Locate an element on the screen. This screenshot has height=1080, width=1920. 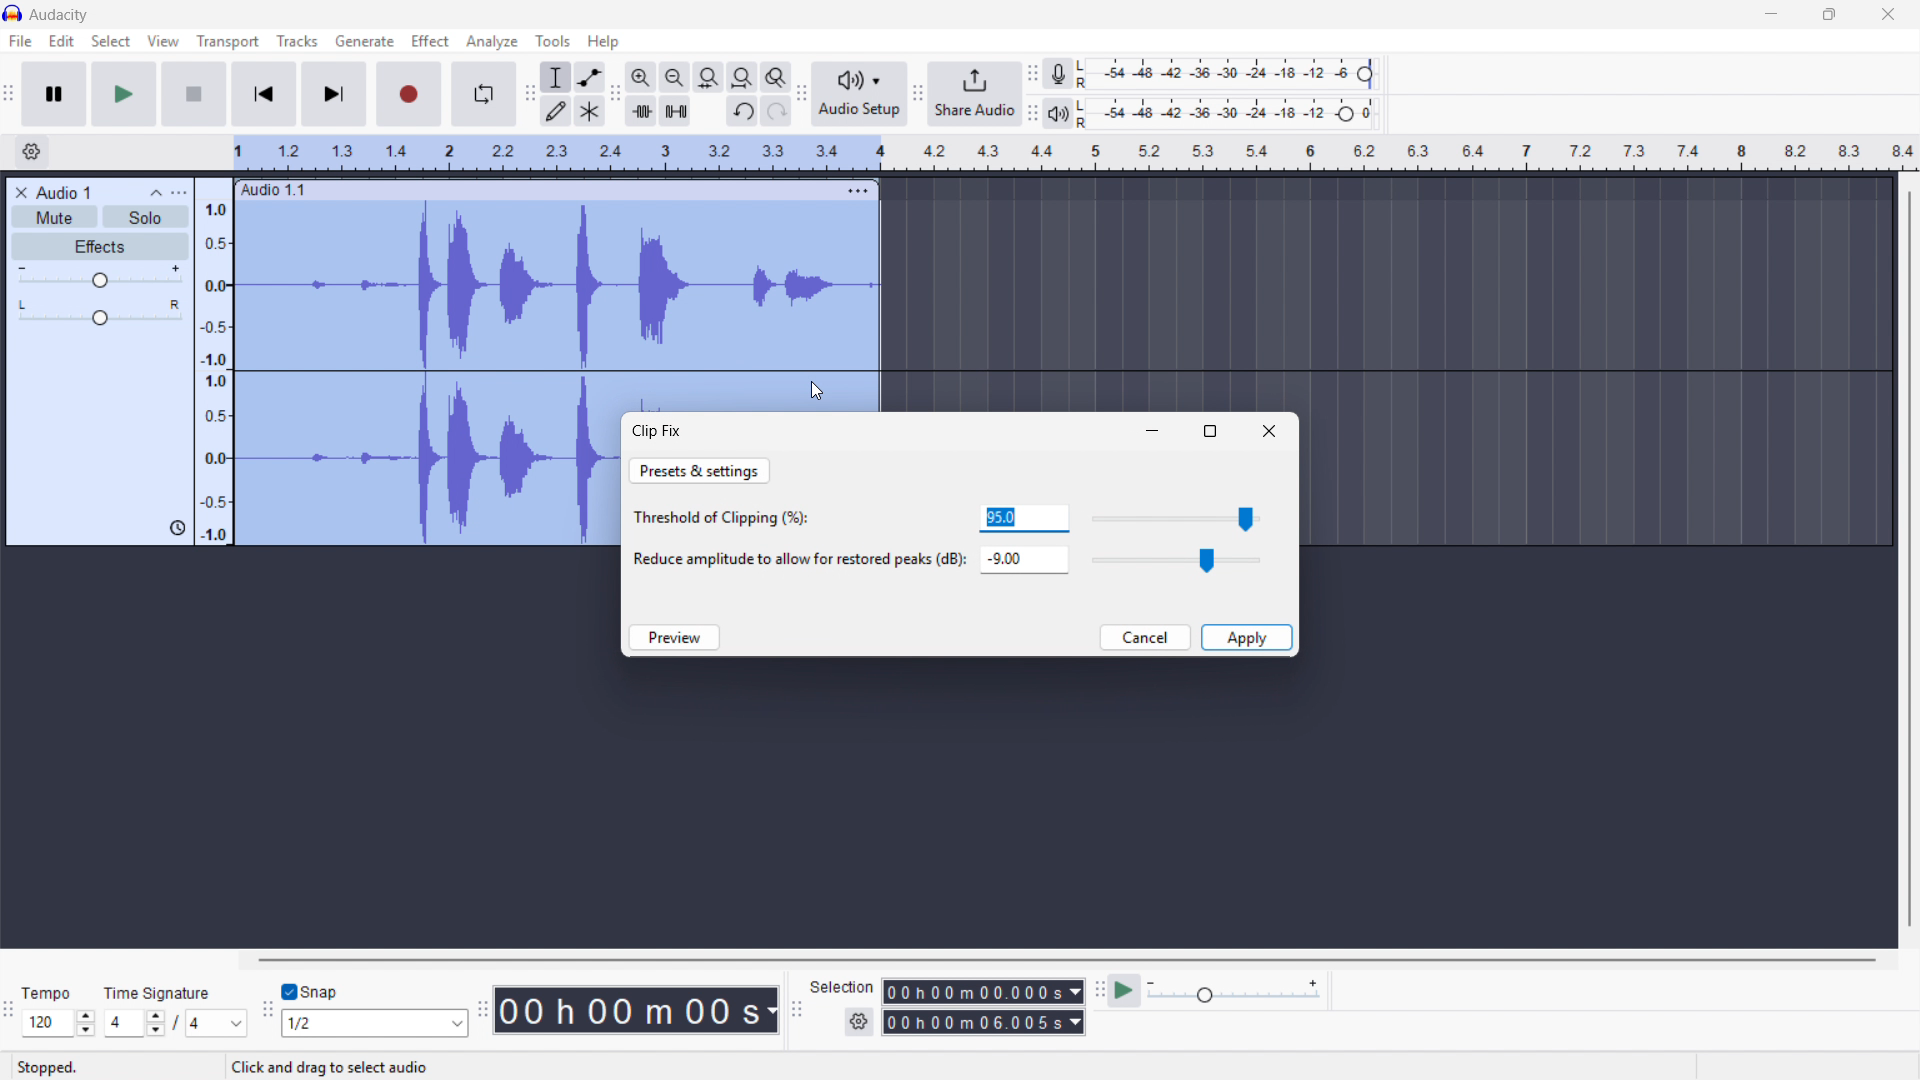
pan is located at coordinates (99, 313).